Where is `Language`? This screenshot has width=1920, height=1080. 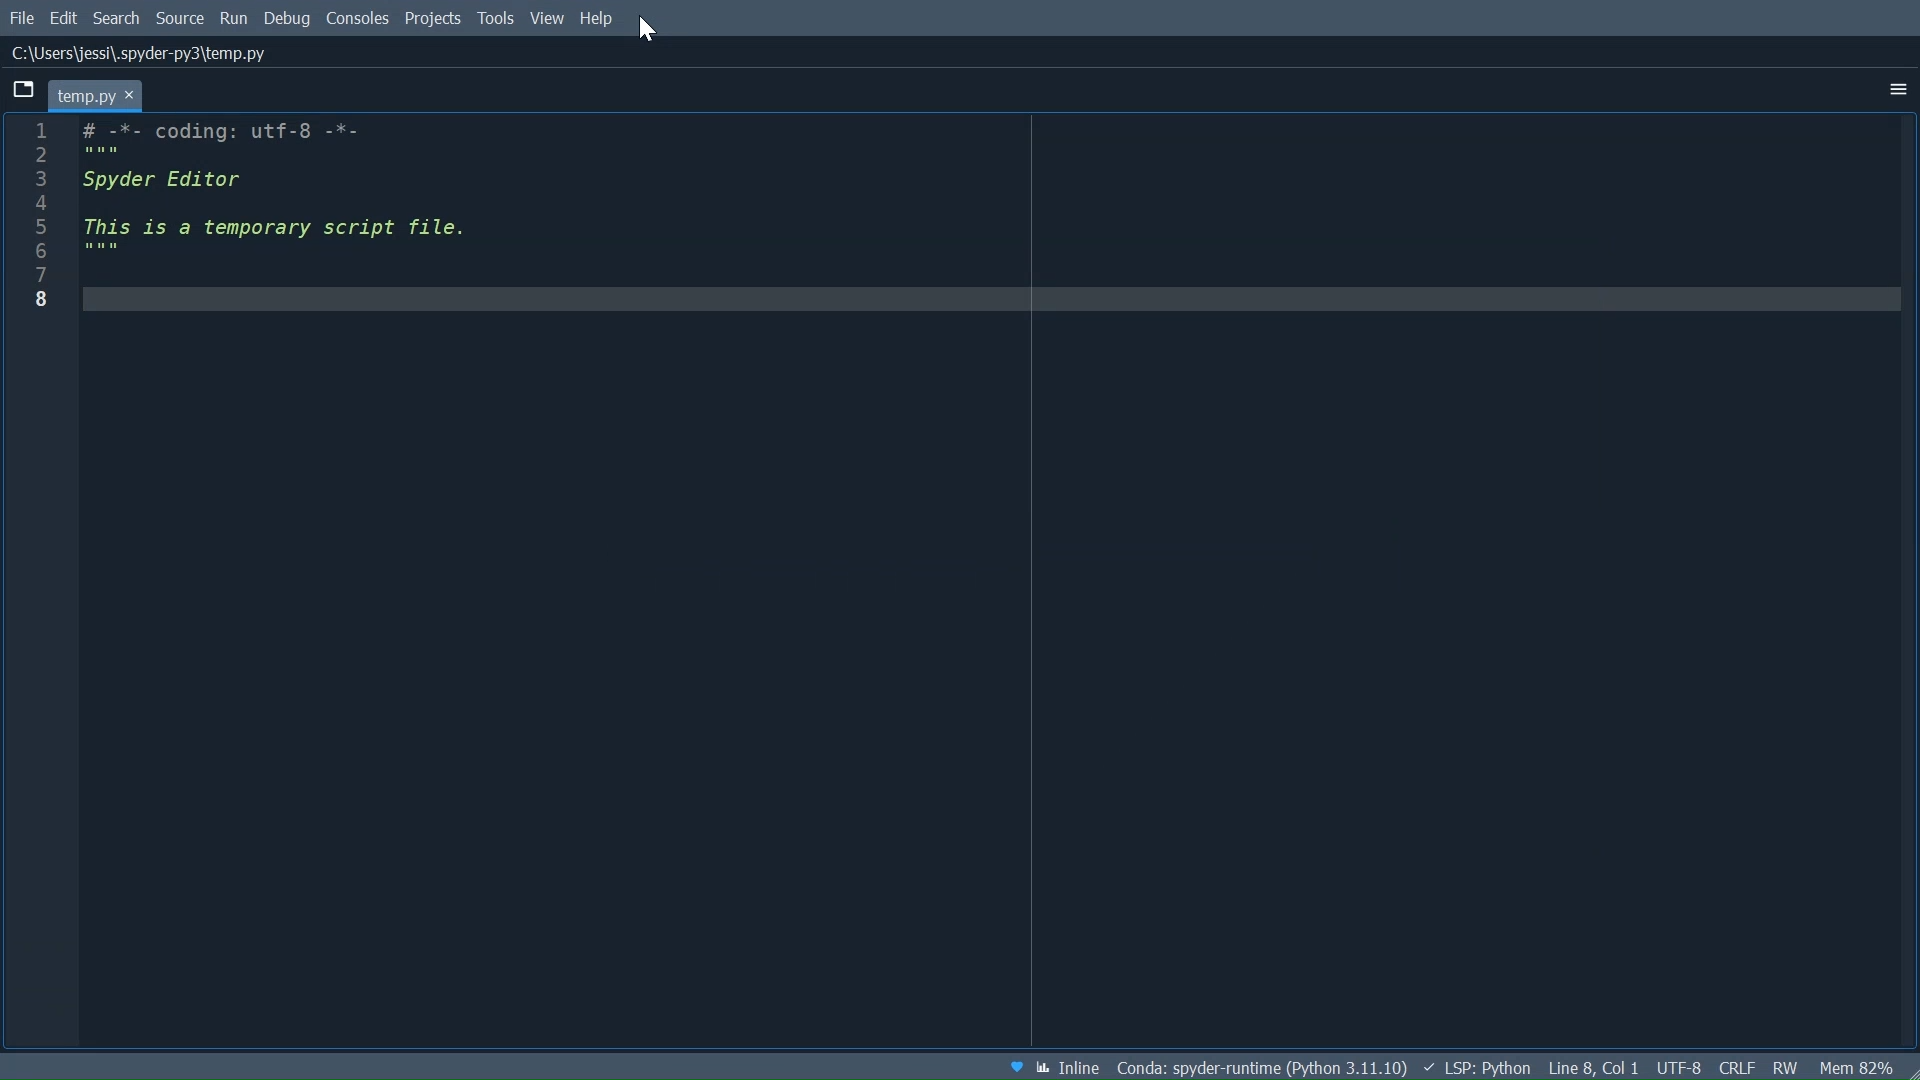
Language is located at coordinates (1477, 1065).